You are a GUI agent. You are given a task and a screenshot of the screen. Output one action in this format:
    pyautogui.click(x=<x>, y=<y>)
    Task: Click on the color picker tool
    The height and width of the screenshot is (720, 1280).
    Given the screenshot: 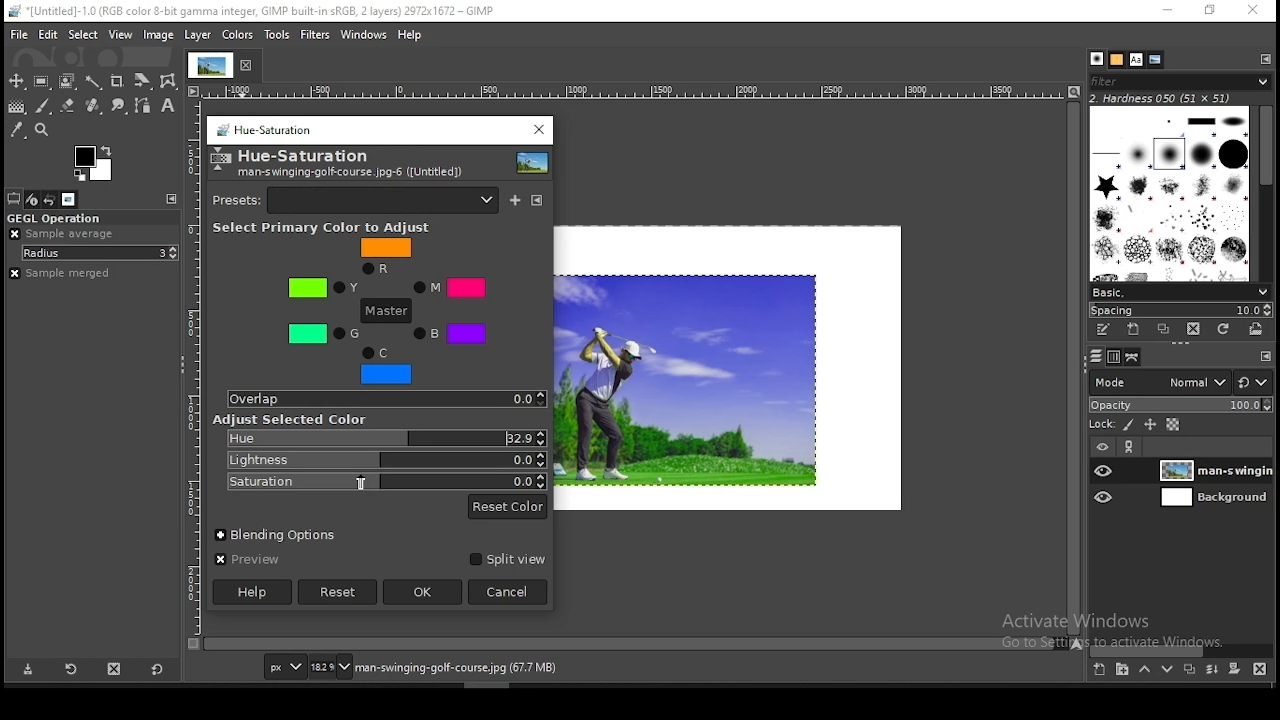 What is the action you would take?
    pyautogui.click(x=18, y=129)
    